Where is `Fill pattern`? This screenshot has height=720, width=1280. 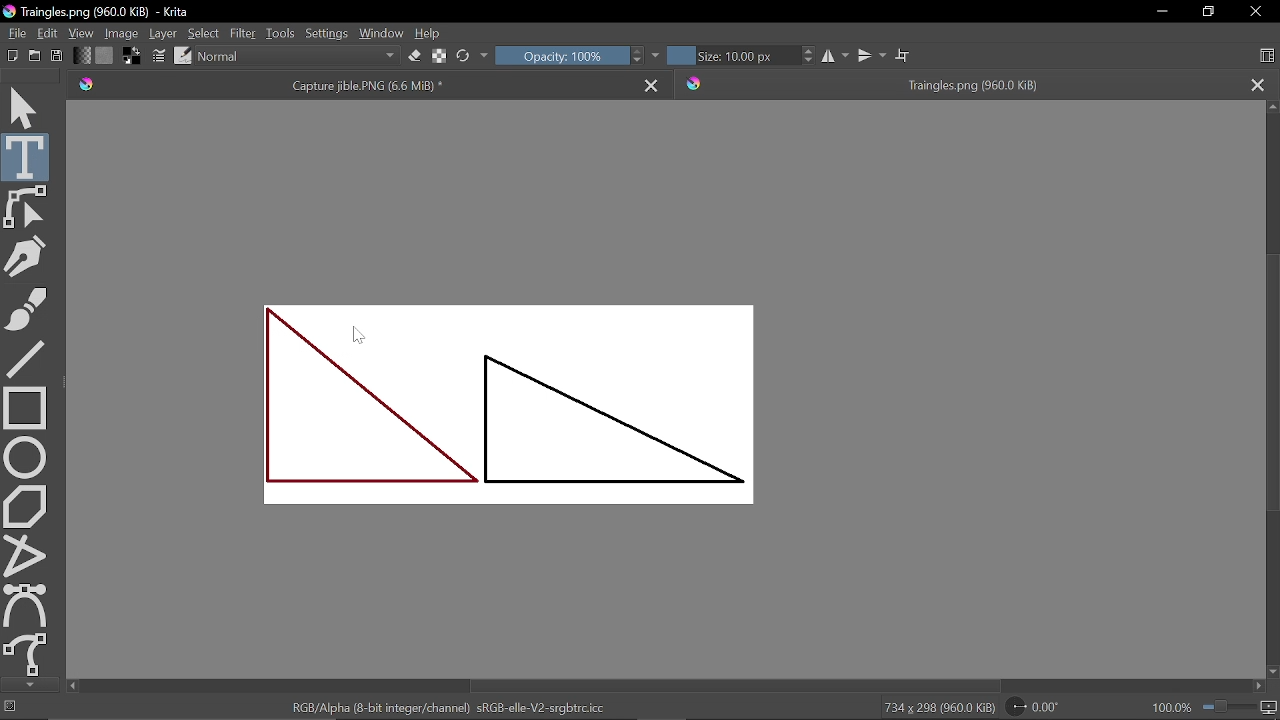
Fill pattern is located at coordinates (104, 56).